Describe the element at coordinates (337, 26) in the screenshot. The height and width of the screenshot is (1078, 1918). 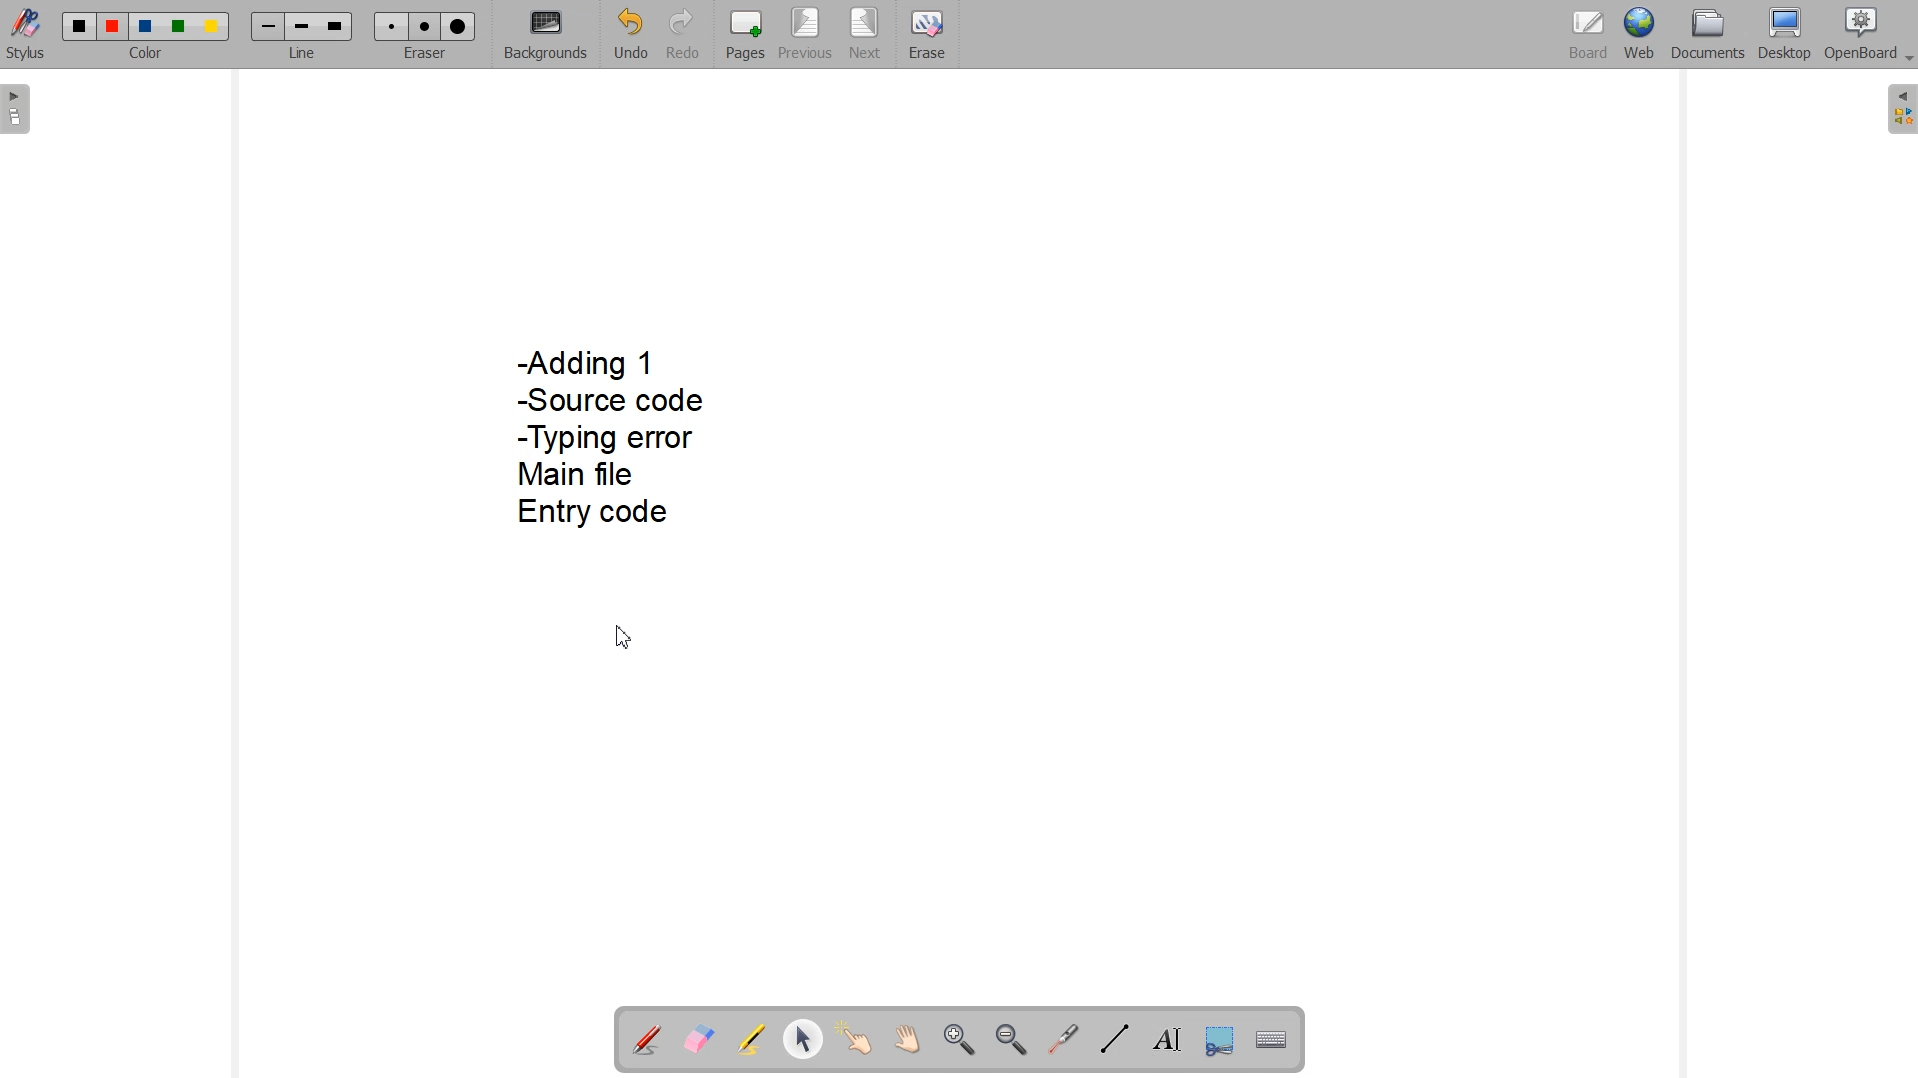
I see `Large line` at that location.